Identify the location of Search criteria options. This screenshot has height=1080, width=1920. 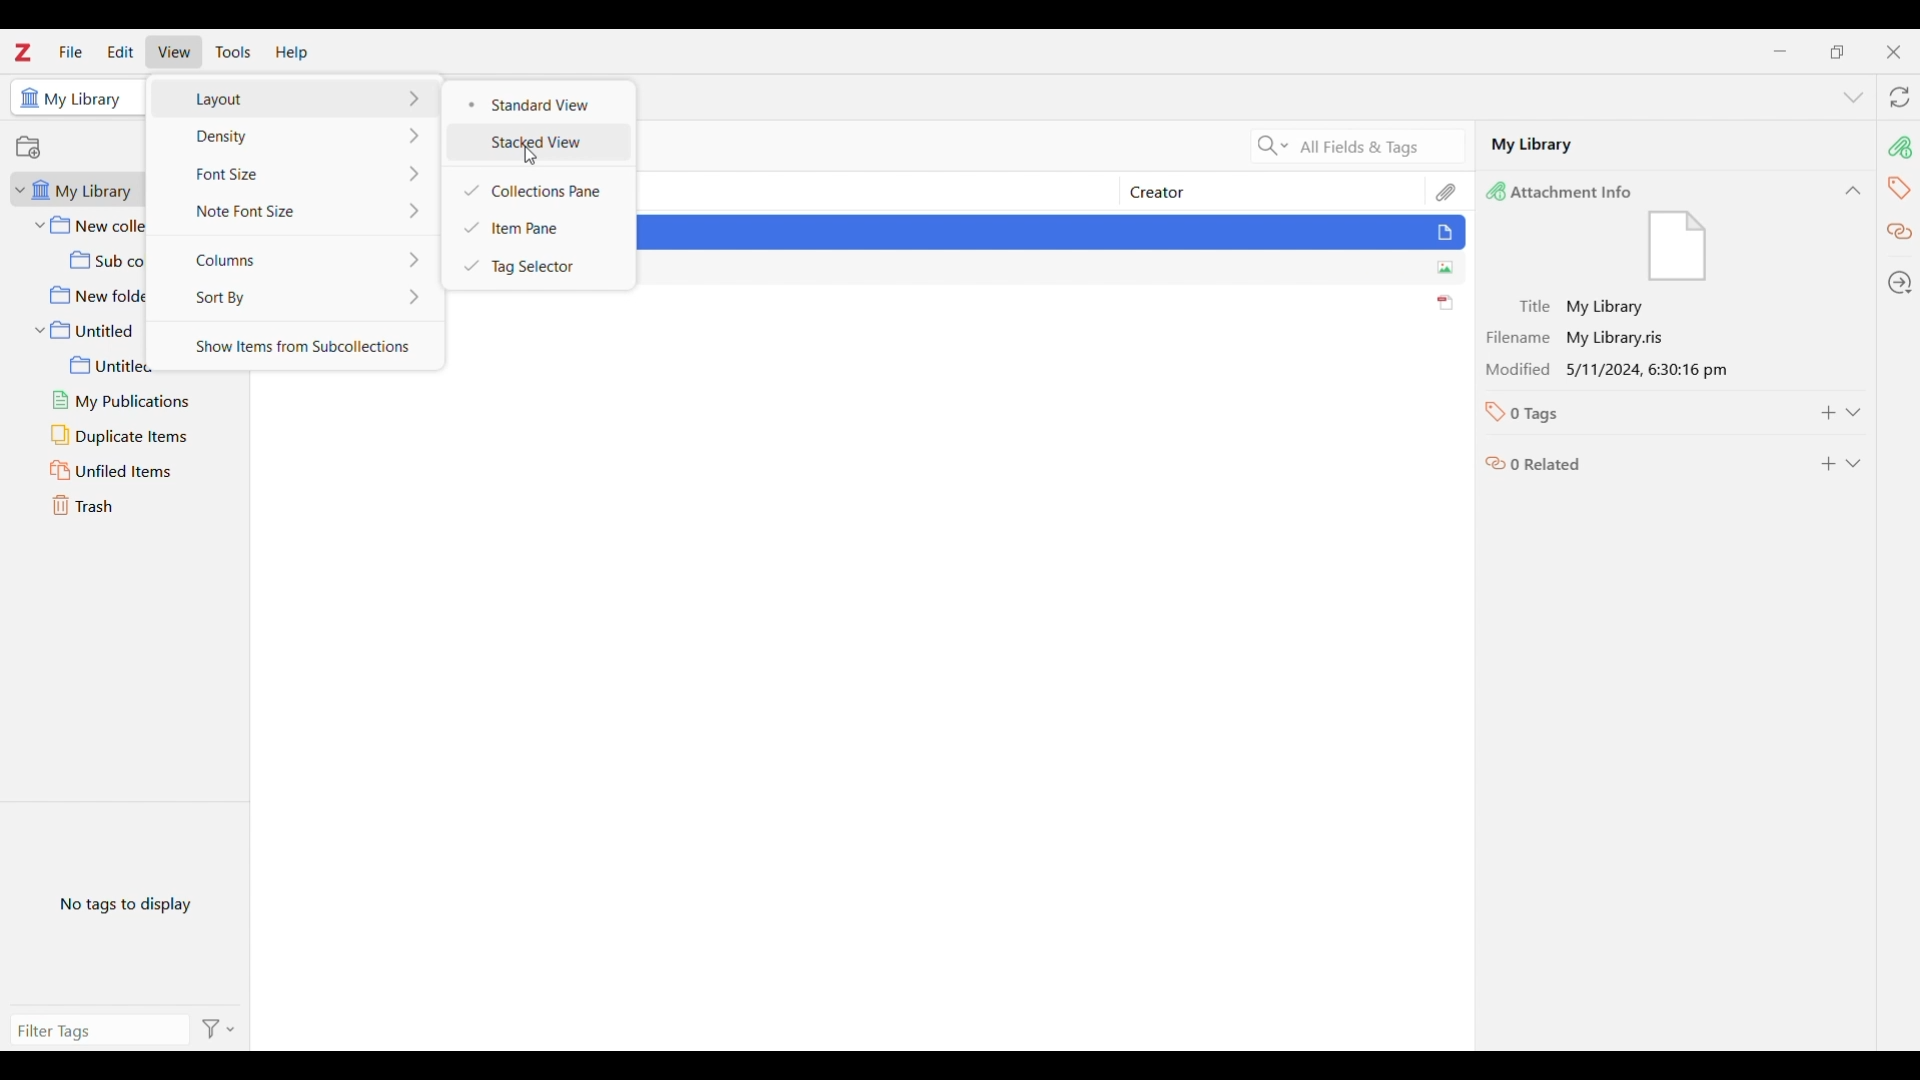
(1273, 146).